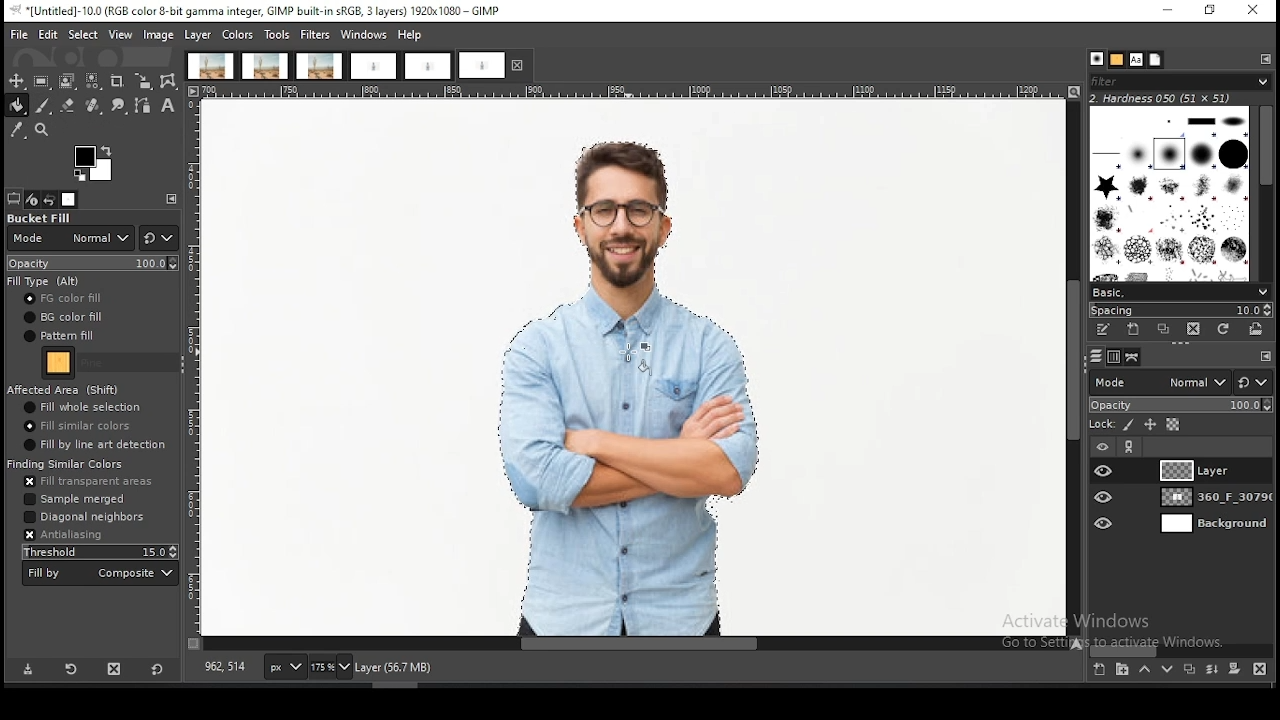 The image size is (1280, 720). I want to click on images, so click(69, 200).